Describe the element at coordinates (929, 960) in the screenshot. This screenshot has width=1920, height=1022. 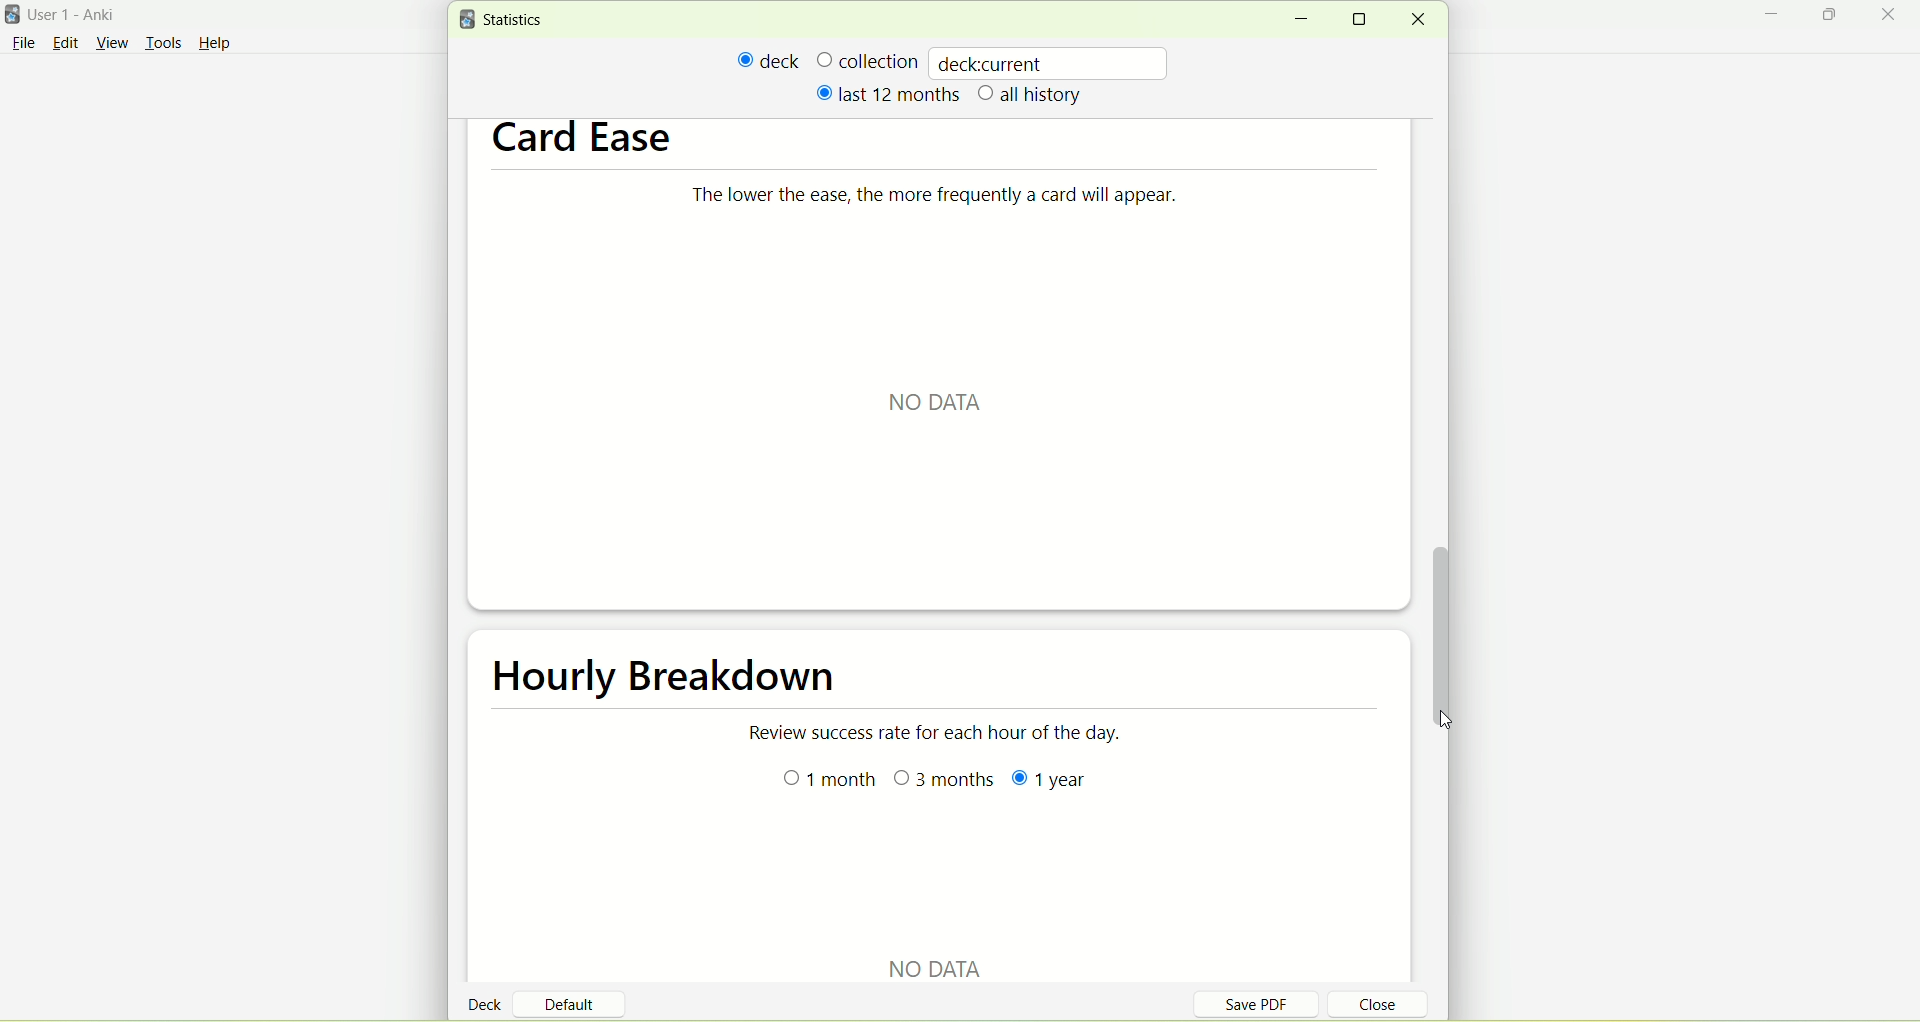
I see `NO DATA` at that location.